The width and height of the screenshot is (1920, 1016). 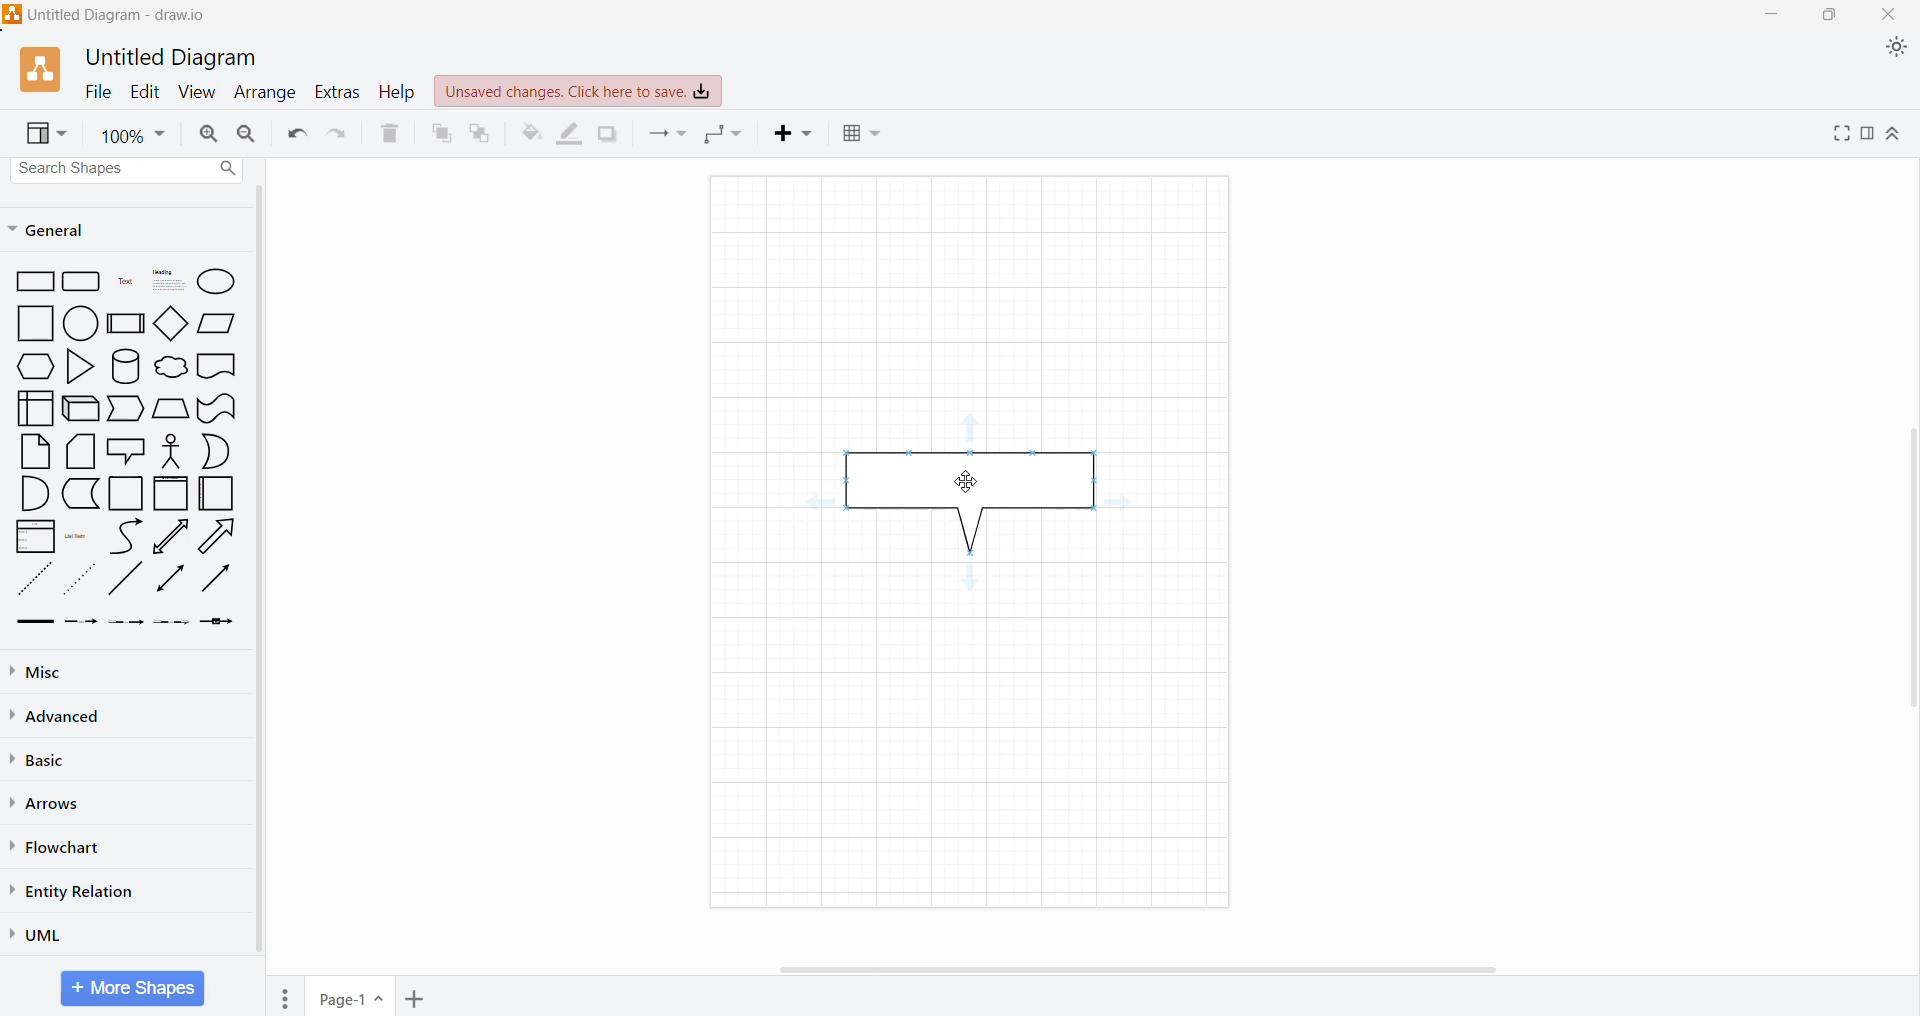 What do you see at coordinates (81, 623) in the screenshot?
I see `Dashed Arrow` at bounding box center [81, 623].